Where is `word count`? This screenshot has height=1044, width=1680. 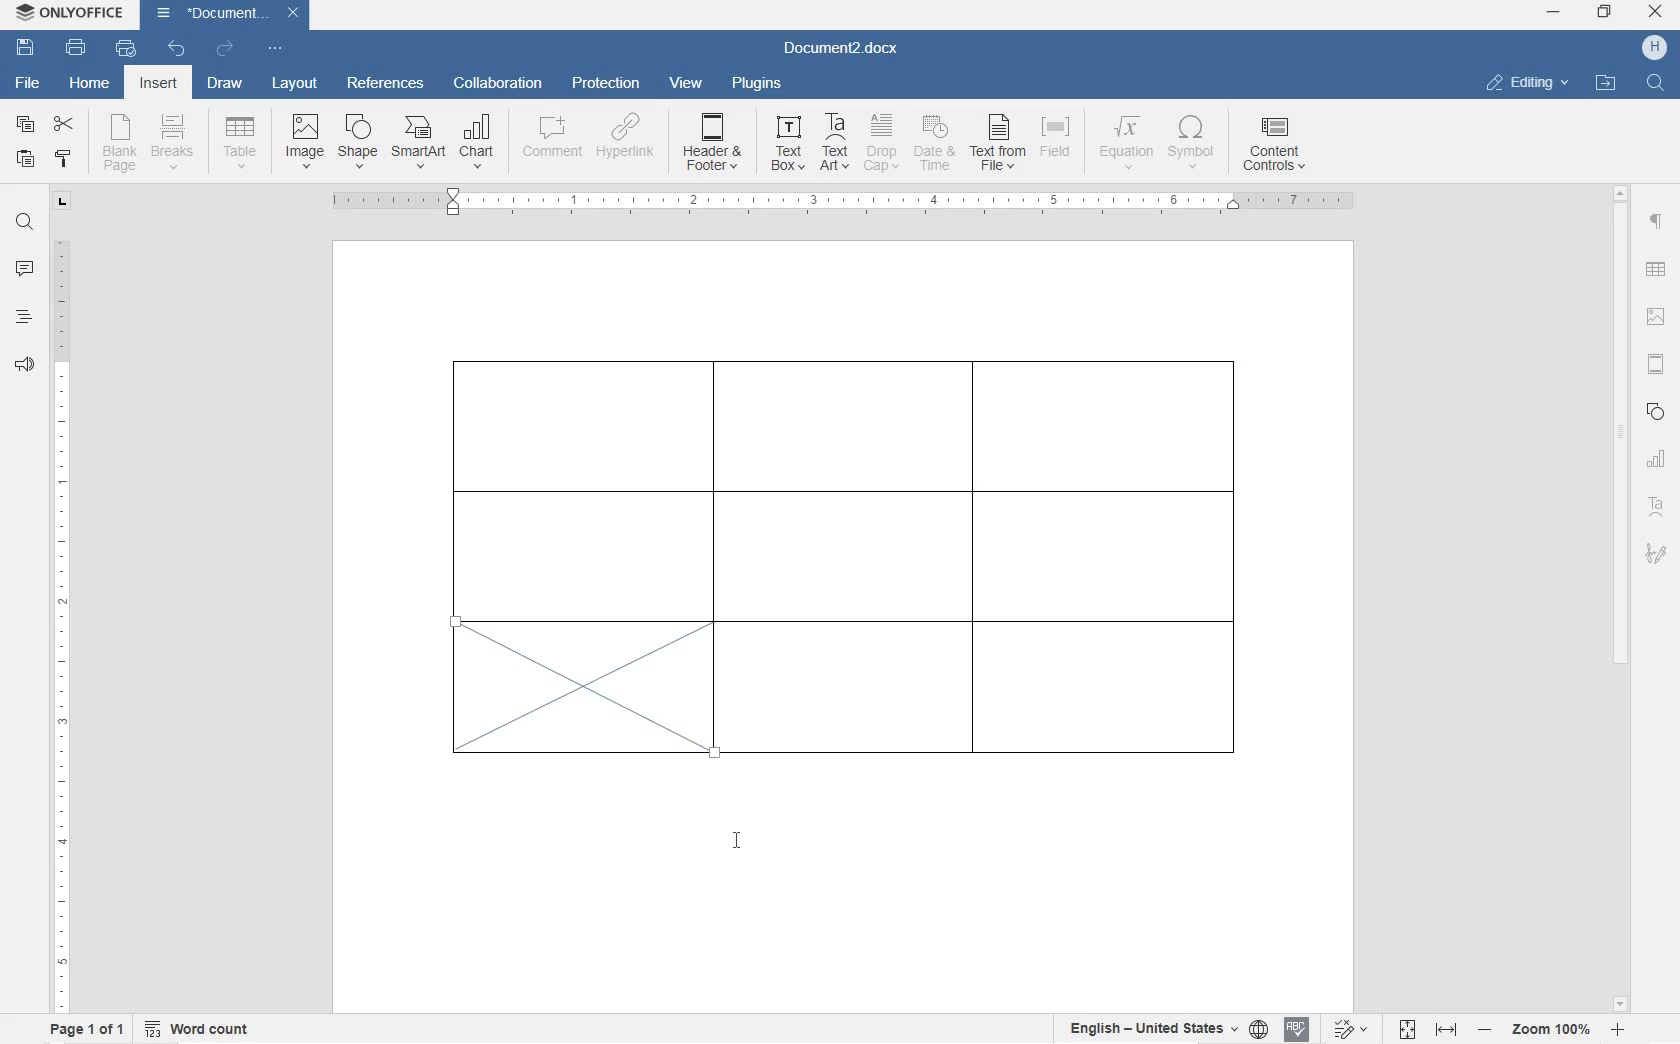 word count is located at coordinates (199, 1028).